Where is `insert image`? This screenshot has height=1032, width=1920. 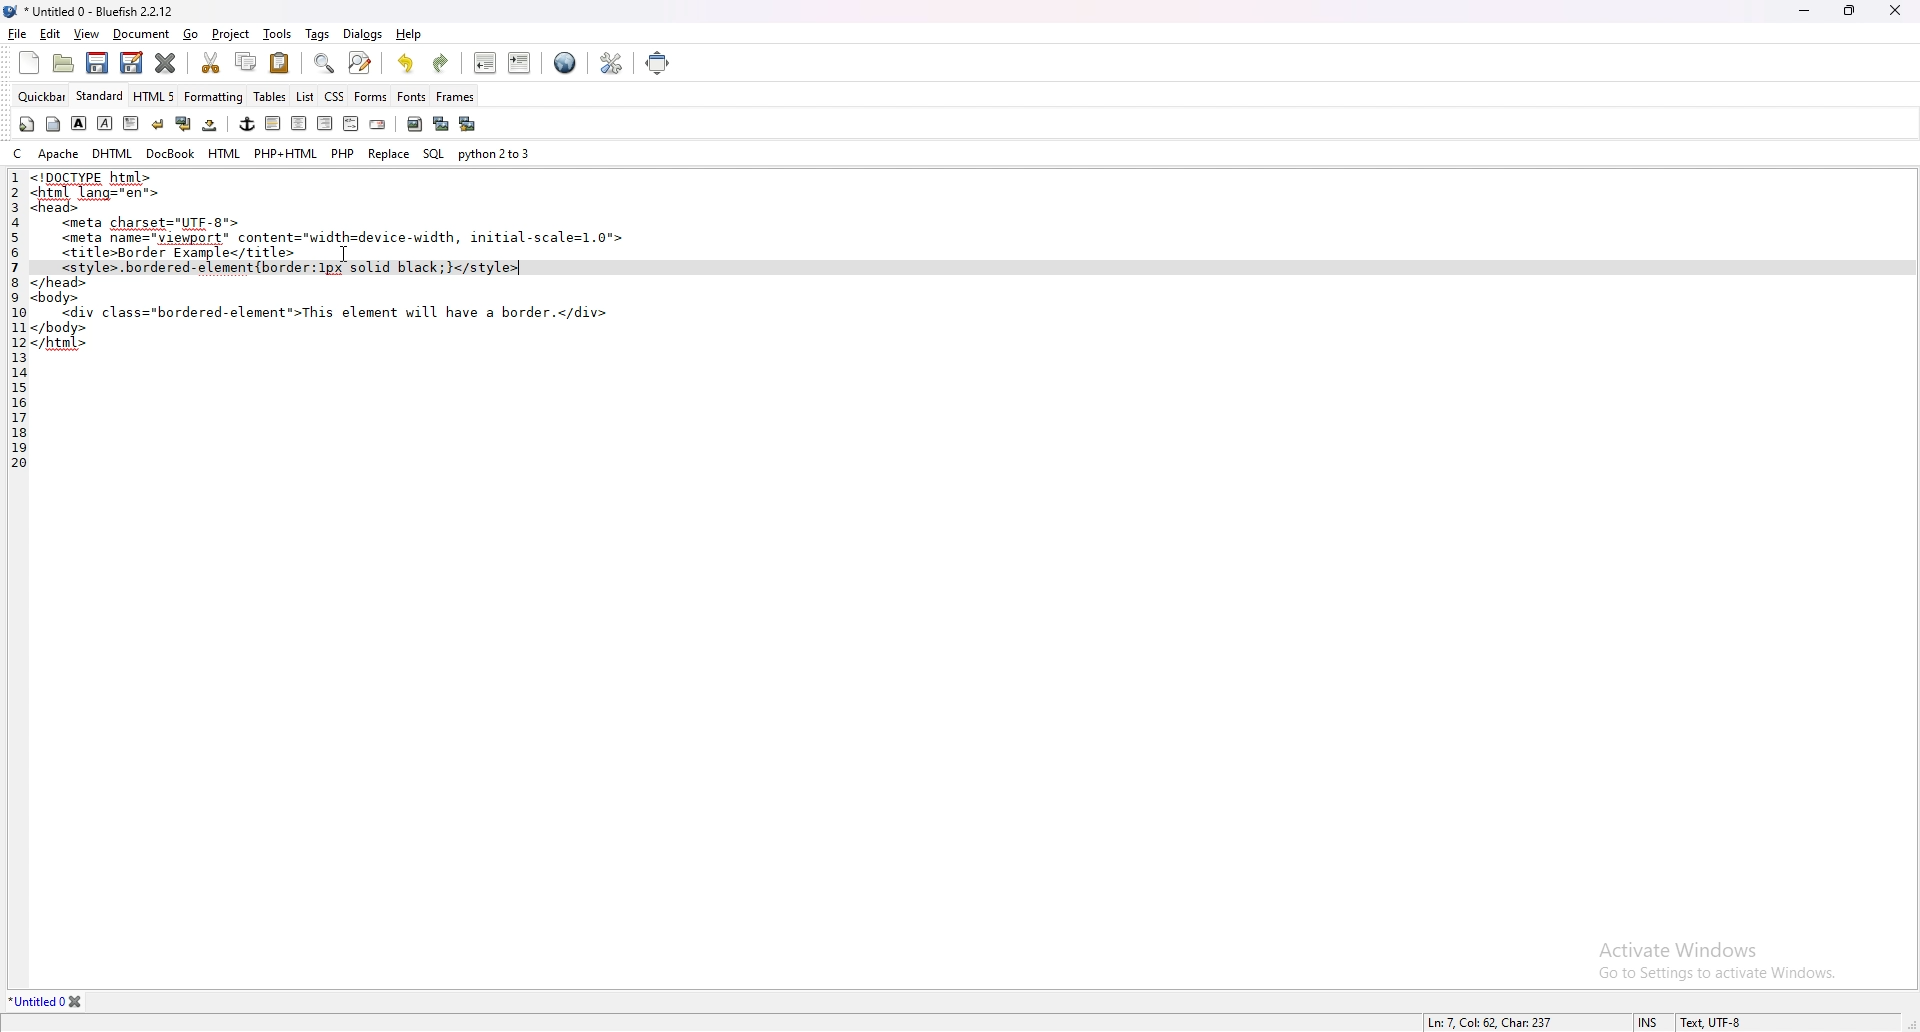 insert image is located at coordinates (415, 124).